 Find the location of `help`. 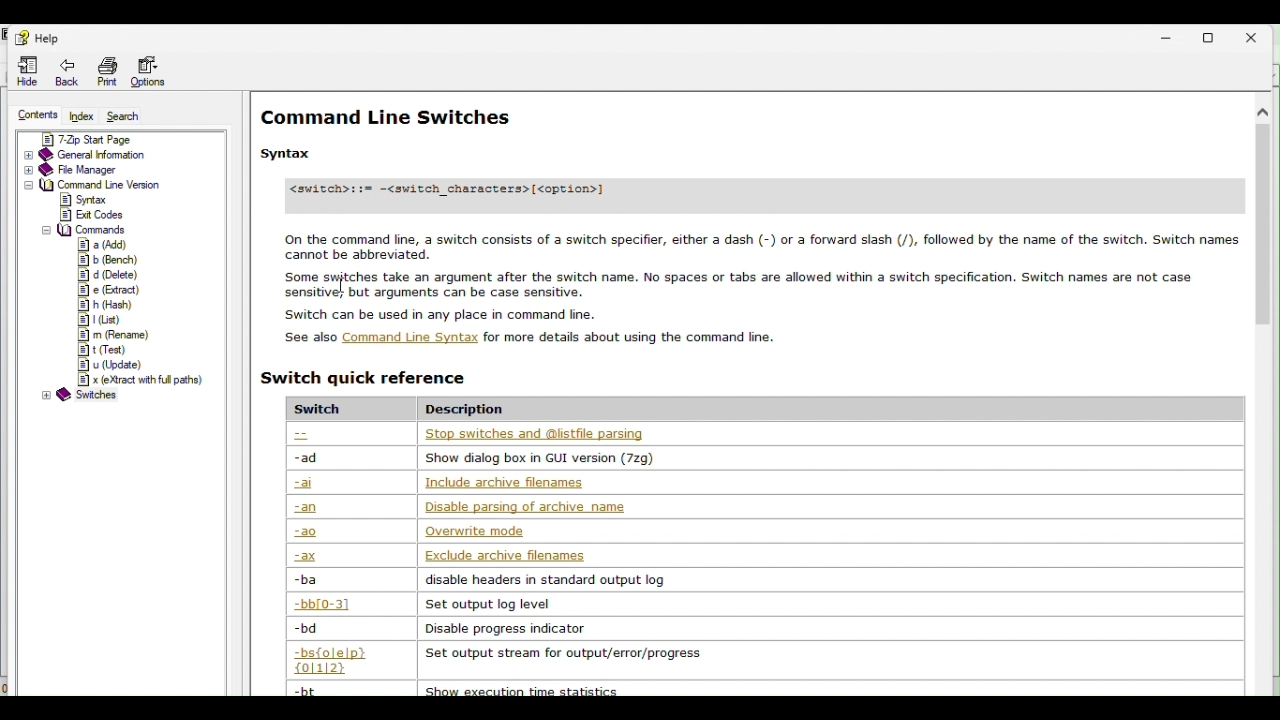

help is located at coordinates (37, 36).